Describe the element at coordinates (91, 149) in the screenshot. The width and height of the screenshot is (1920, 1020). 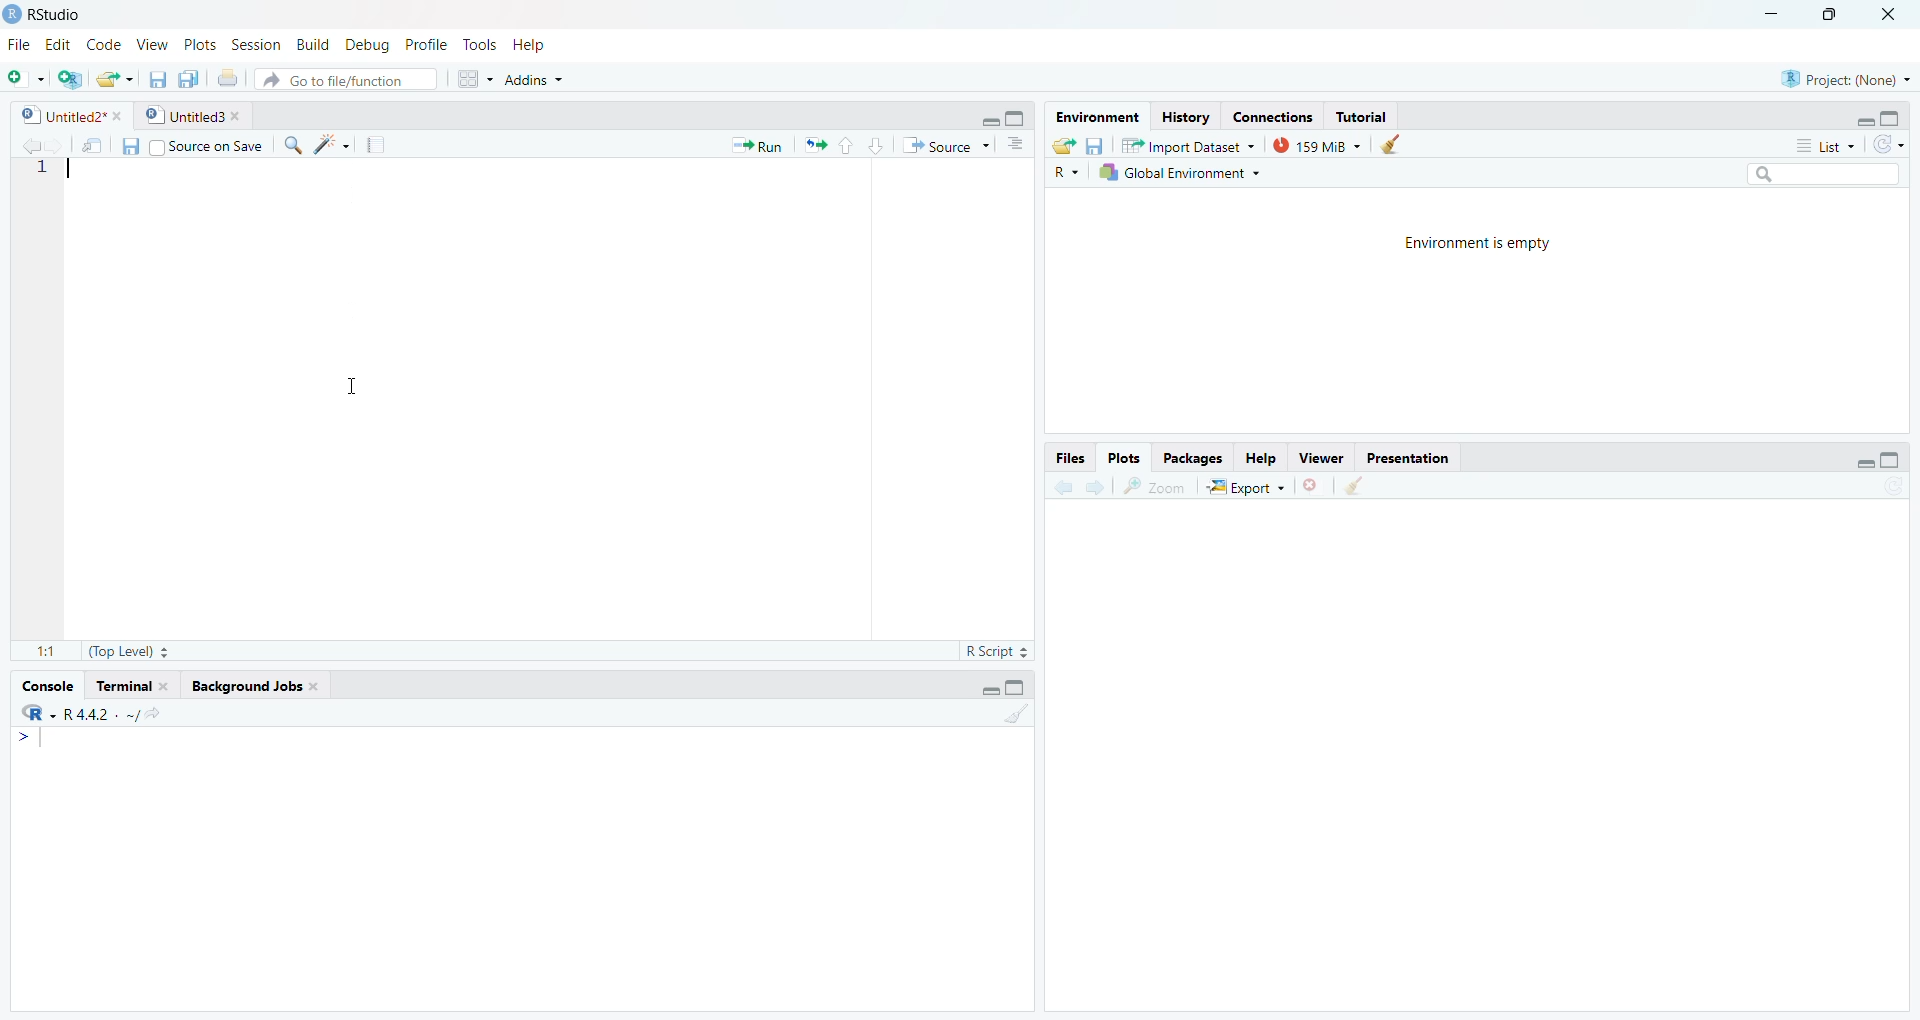
I see `Show in new window` at that location.